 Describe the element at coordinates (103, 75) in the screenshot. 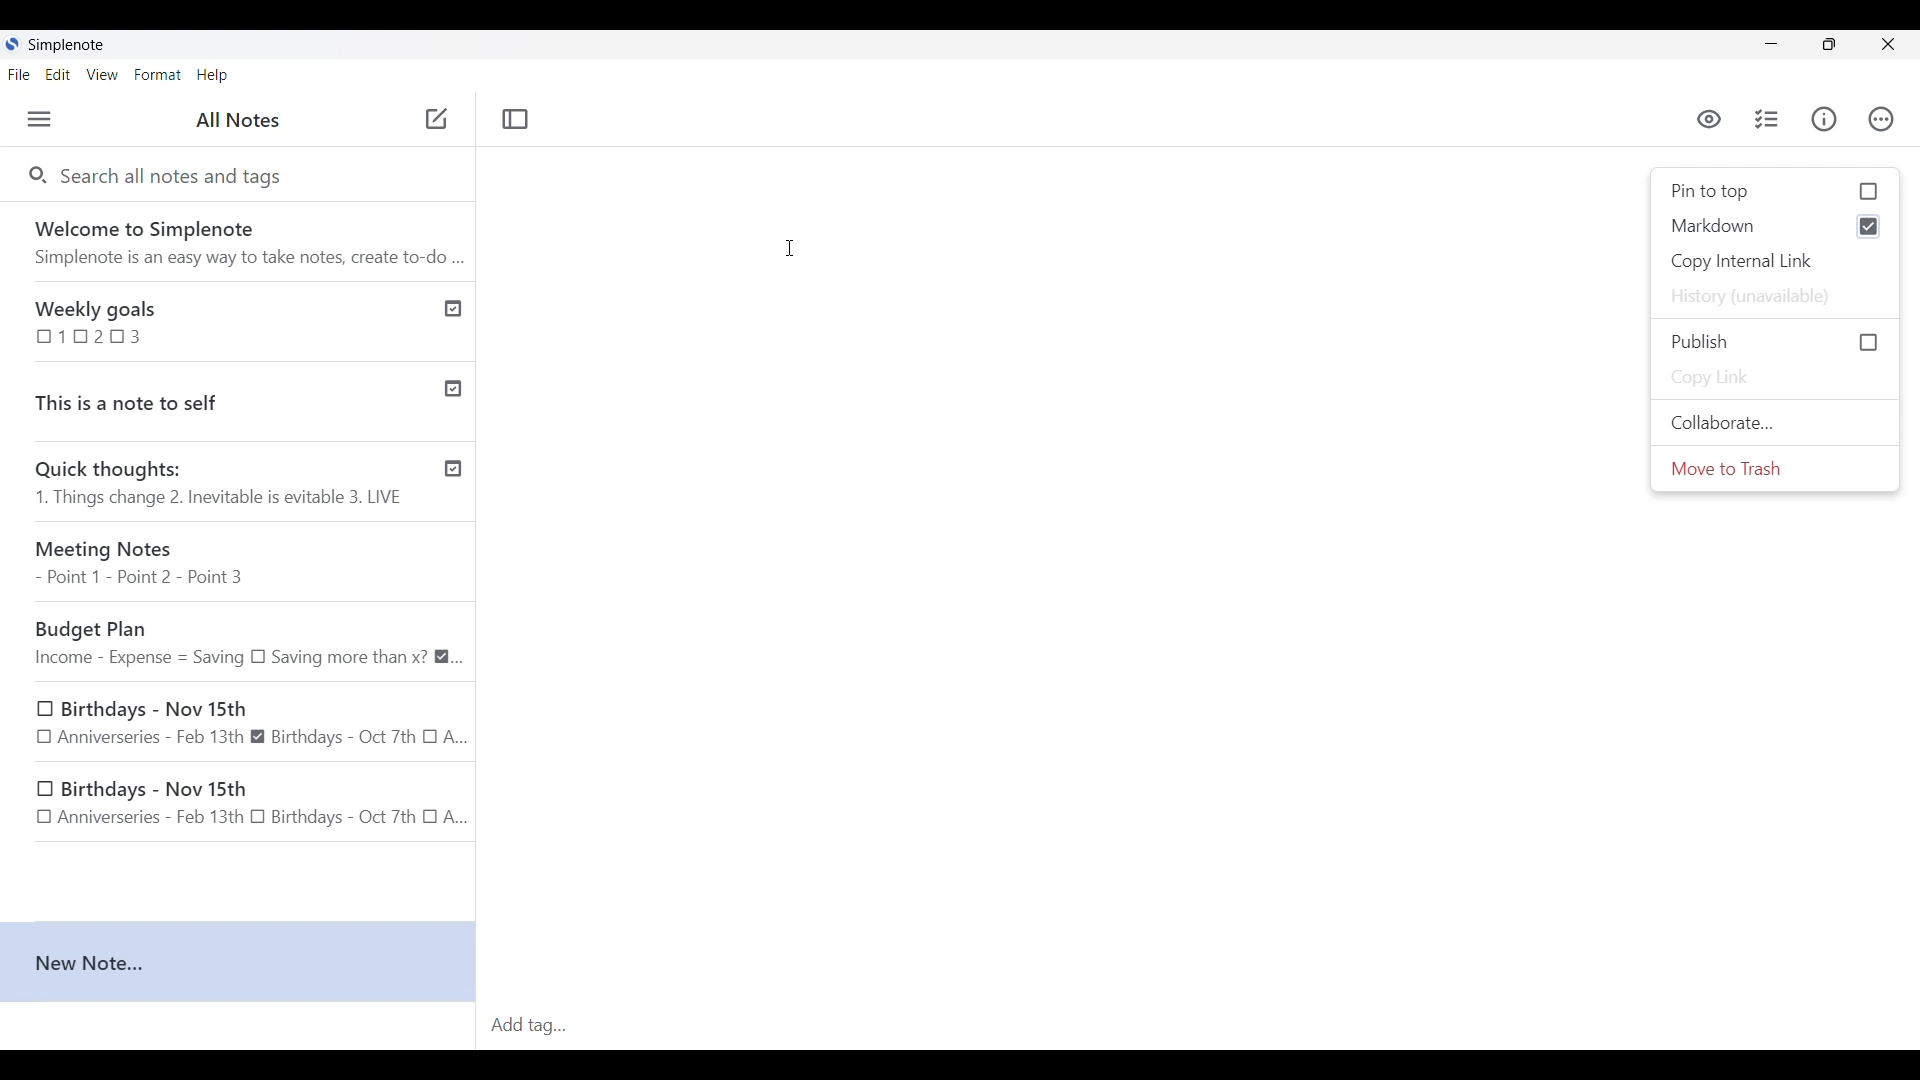

I see `View menu` at that location.